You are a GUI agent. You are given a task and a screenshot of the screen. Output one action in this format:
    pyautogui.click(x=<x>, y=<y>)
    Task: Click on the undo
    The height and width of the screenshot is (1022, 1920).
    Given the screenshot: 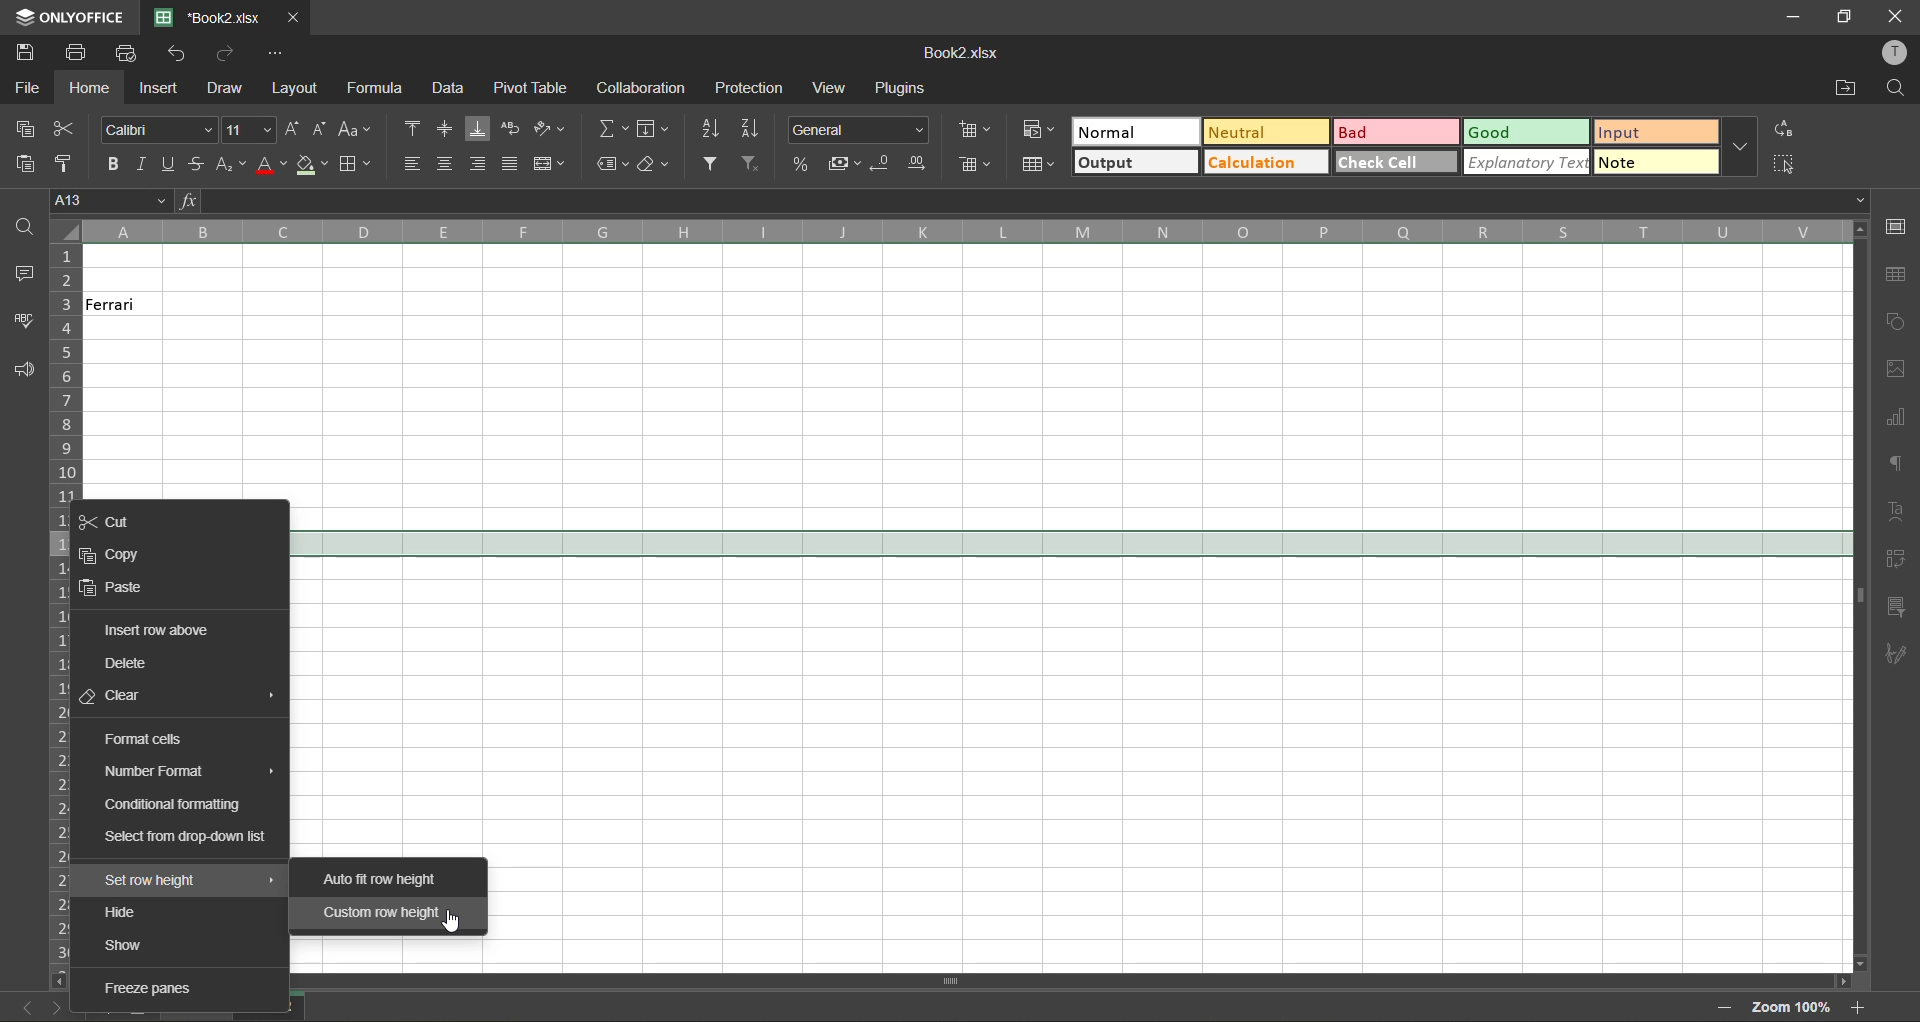 What is the action you would take?
    pyautogui.click(x=184, y=56)
    